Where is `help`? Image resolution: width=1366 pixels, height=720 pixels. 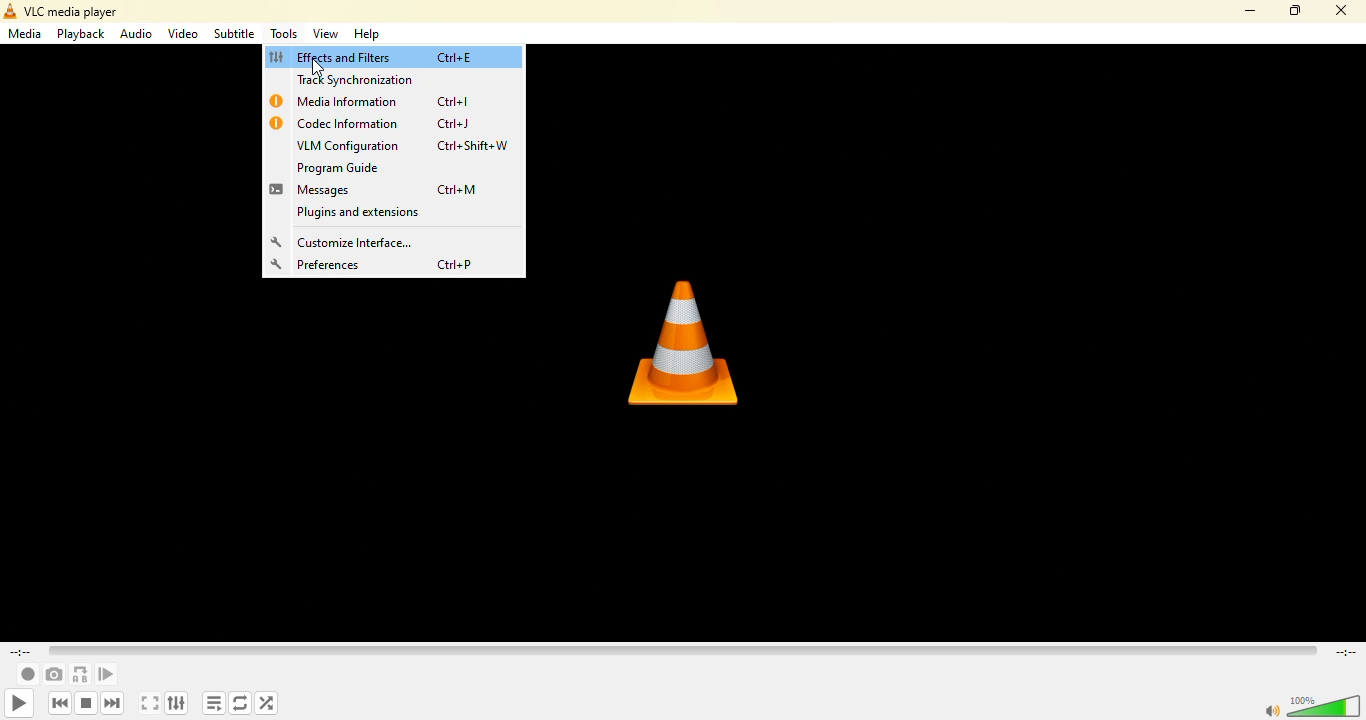 help is located at coordinates (367, 36).